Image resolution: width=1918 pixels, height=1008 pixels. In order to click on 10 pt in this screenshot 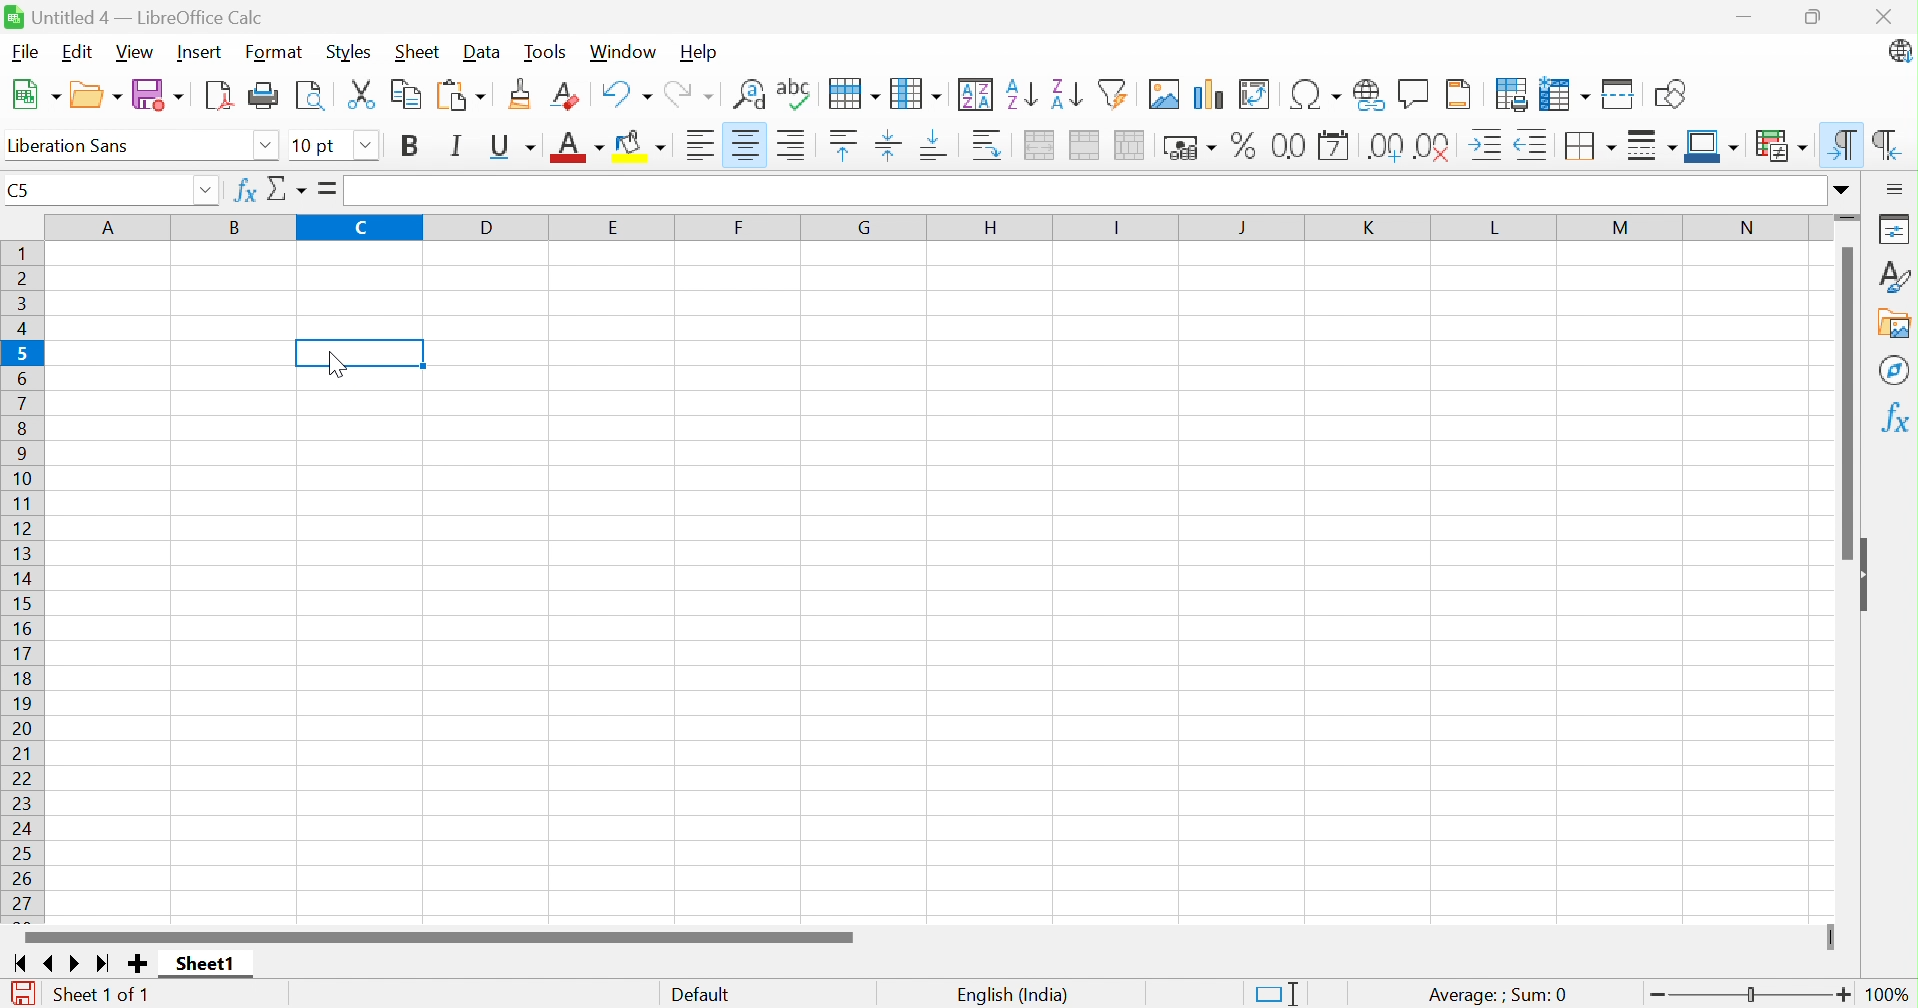, I will do `click(316, 145)`.